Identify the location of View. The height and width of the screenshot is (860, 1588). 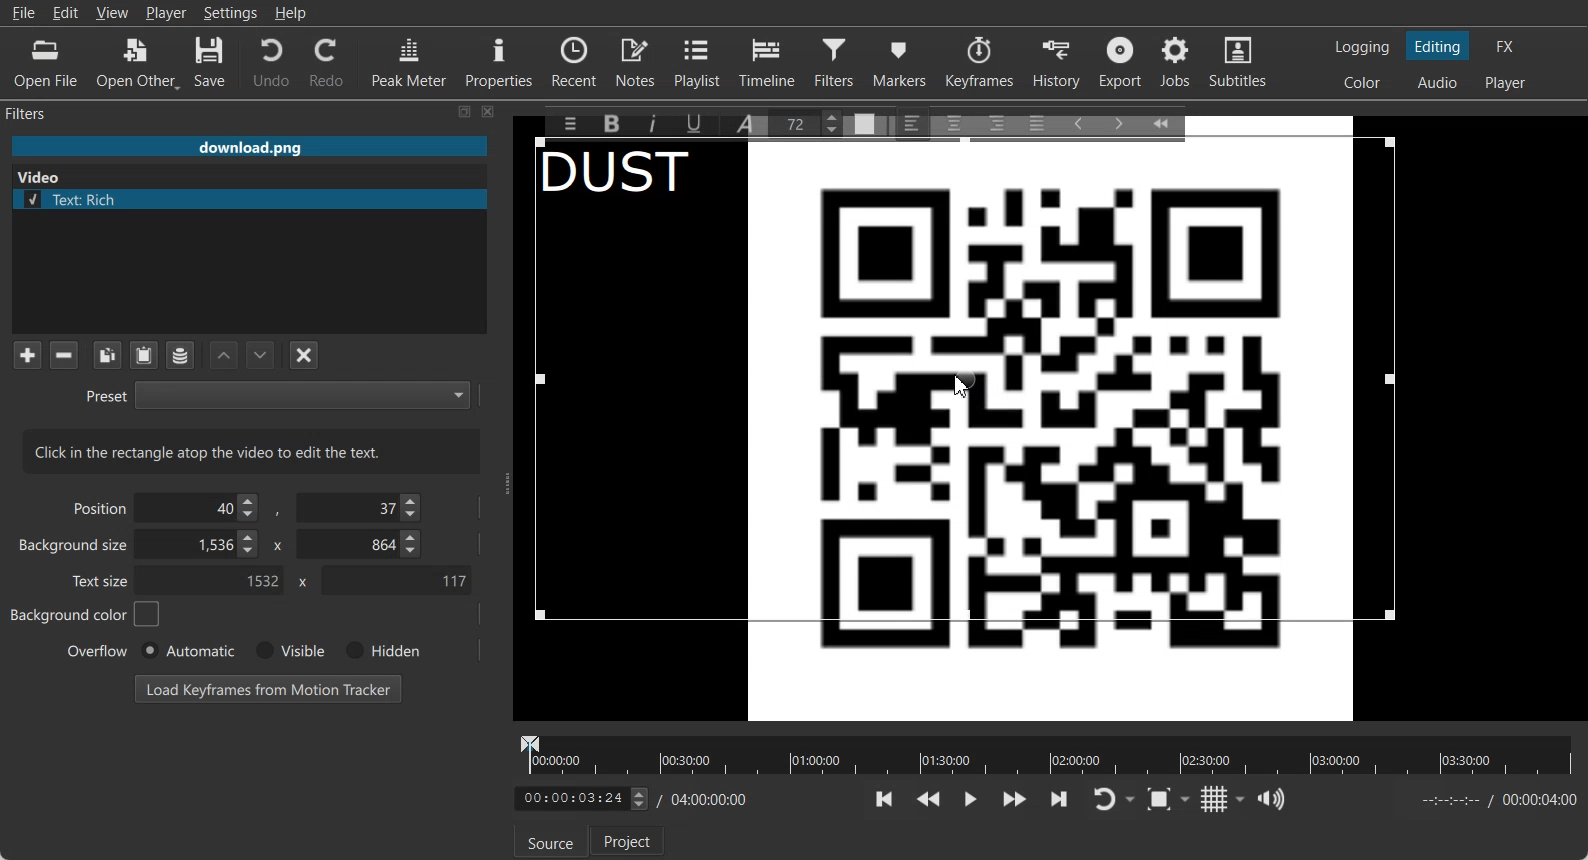
(112, 12).